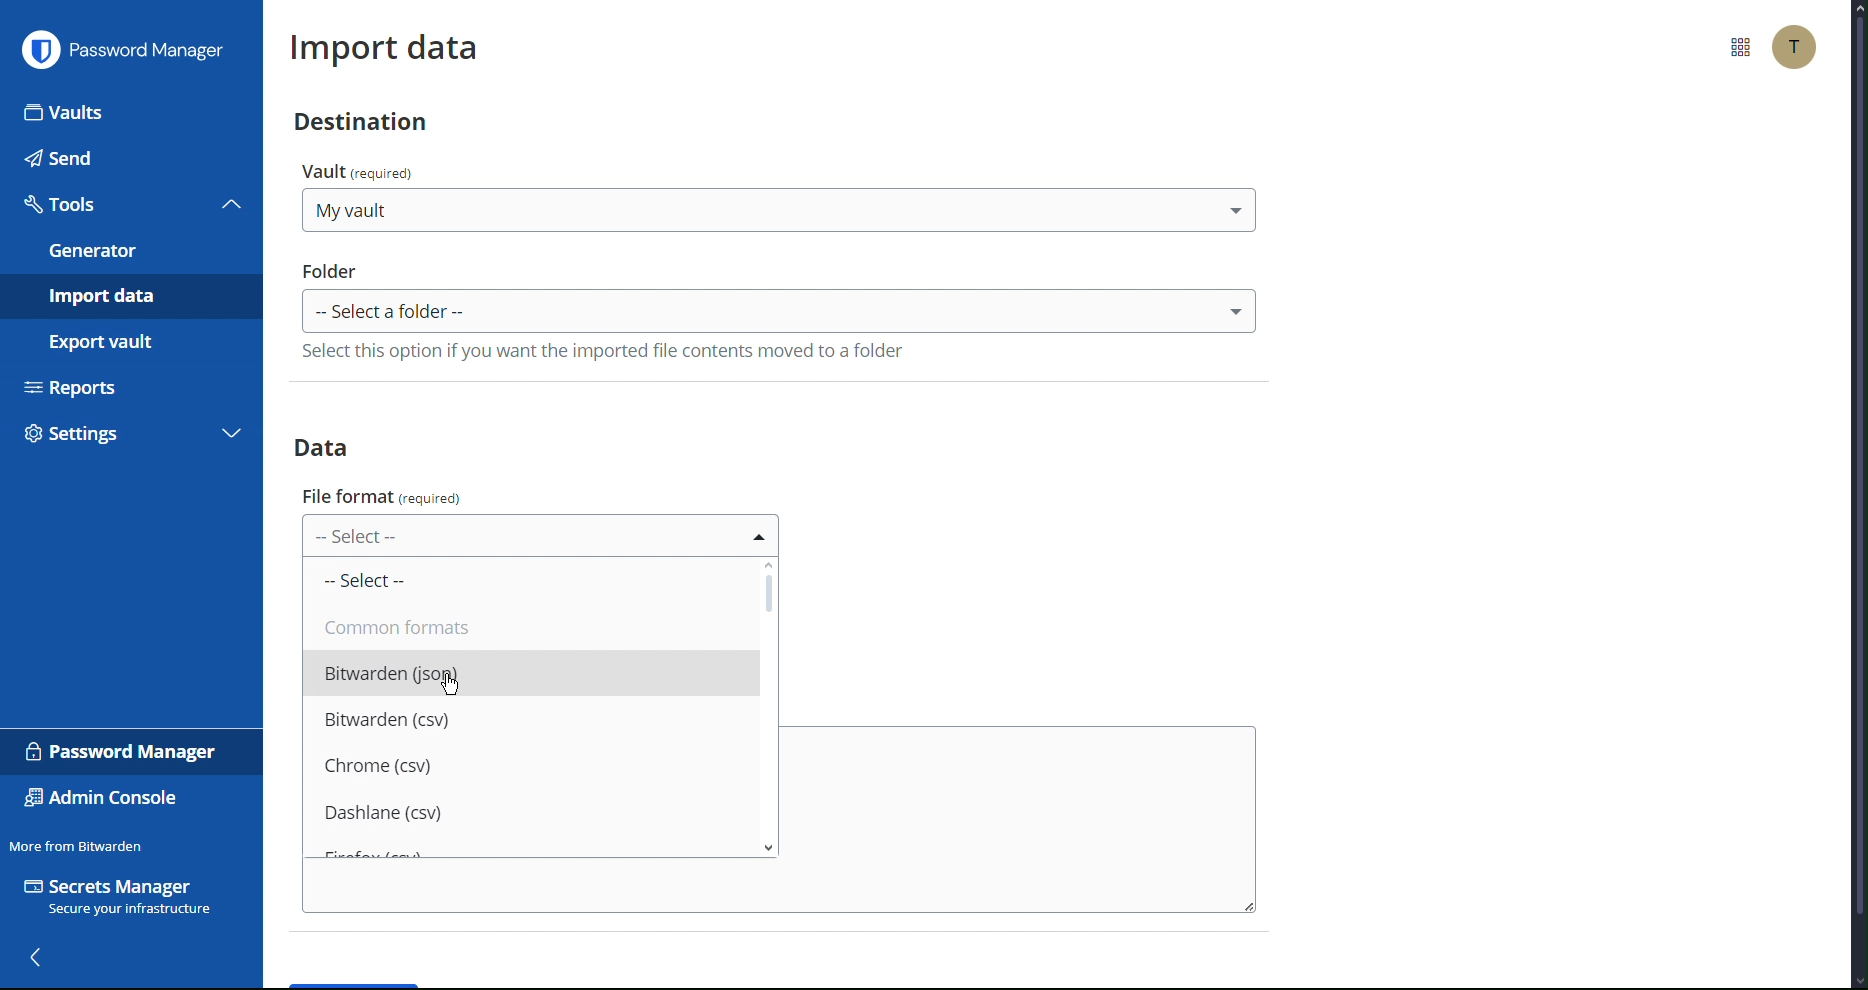 The image size is (1868, 990). I want to click on Data, so click(331, 444).